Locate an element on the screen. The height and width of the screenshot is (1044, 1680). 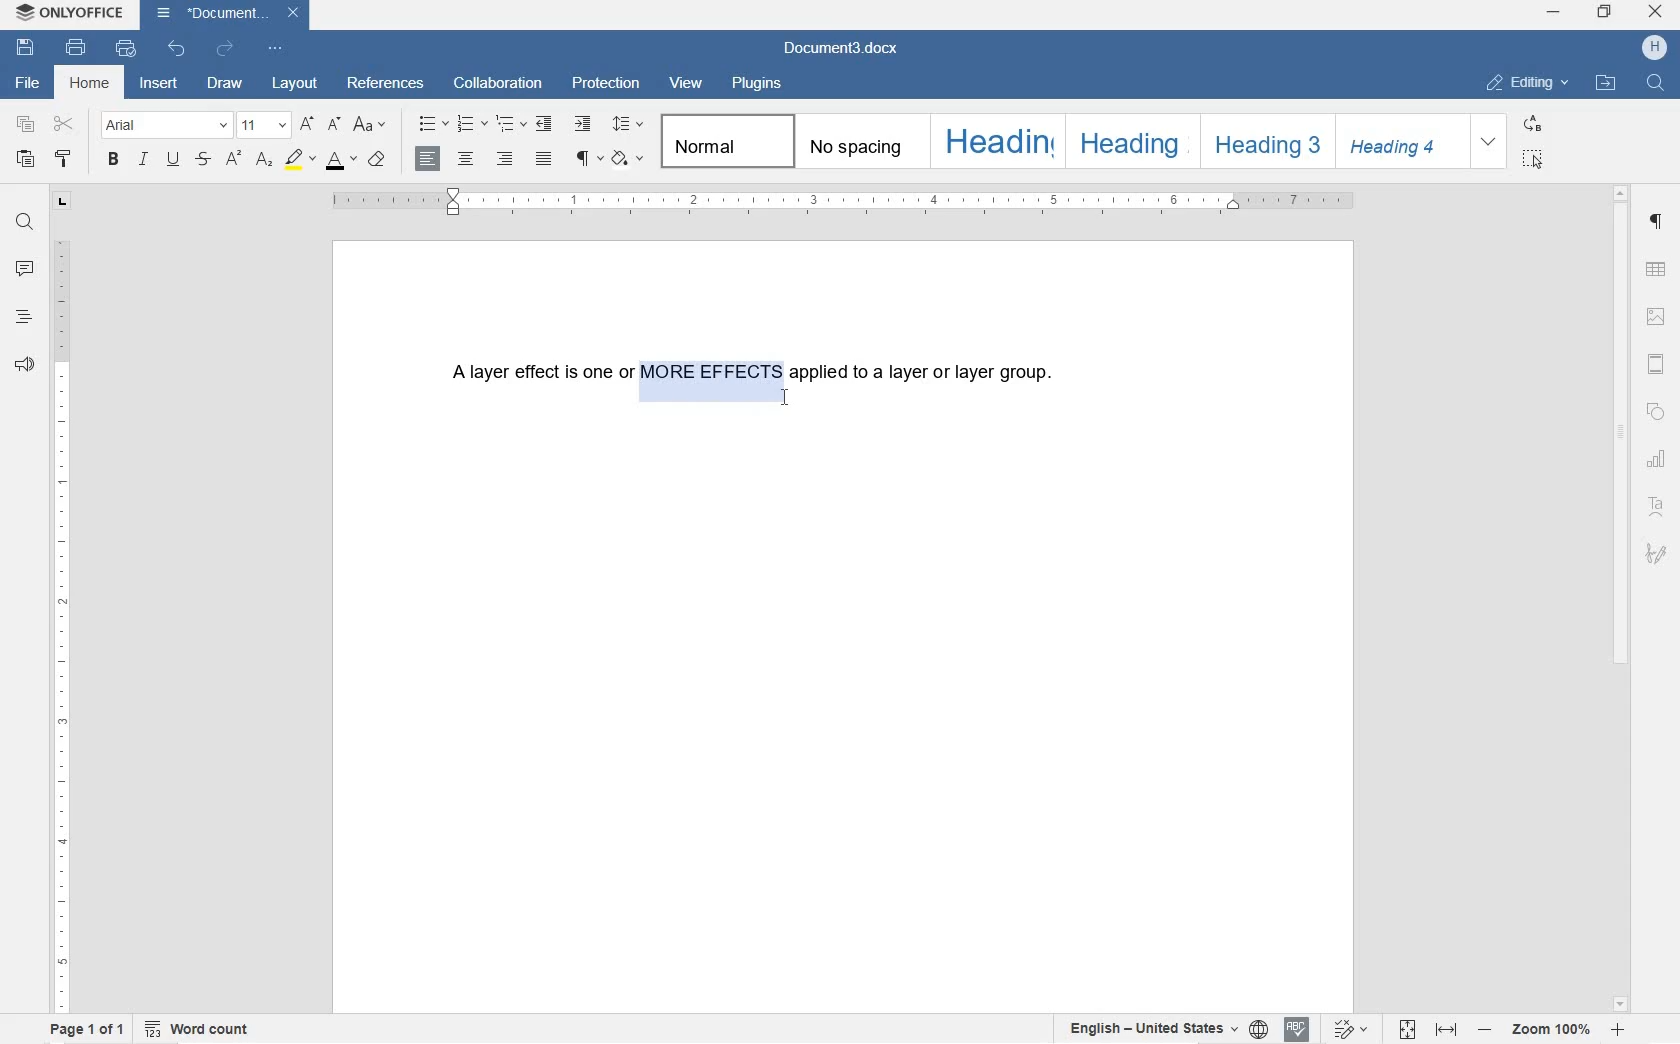
PLUGINS is located at coordinates (757, 85).